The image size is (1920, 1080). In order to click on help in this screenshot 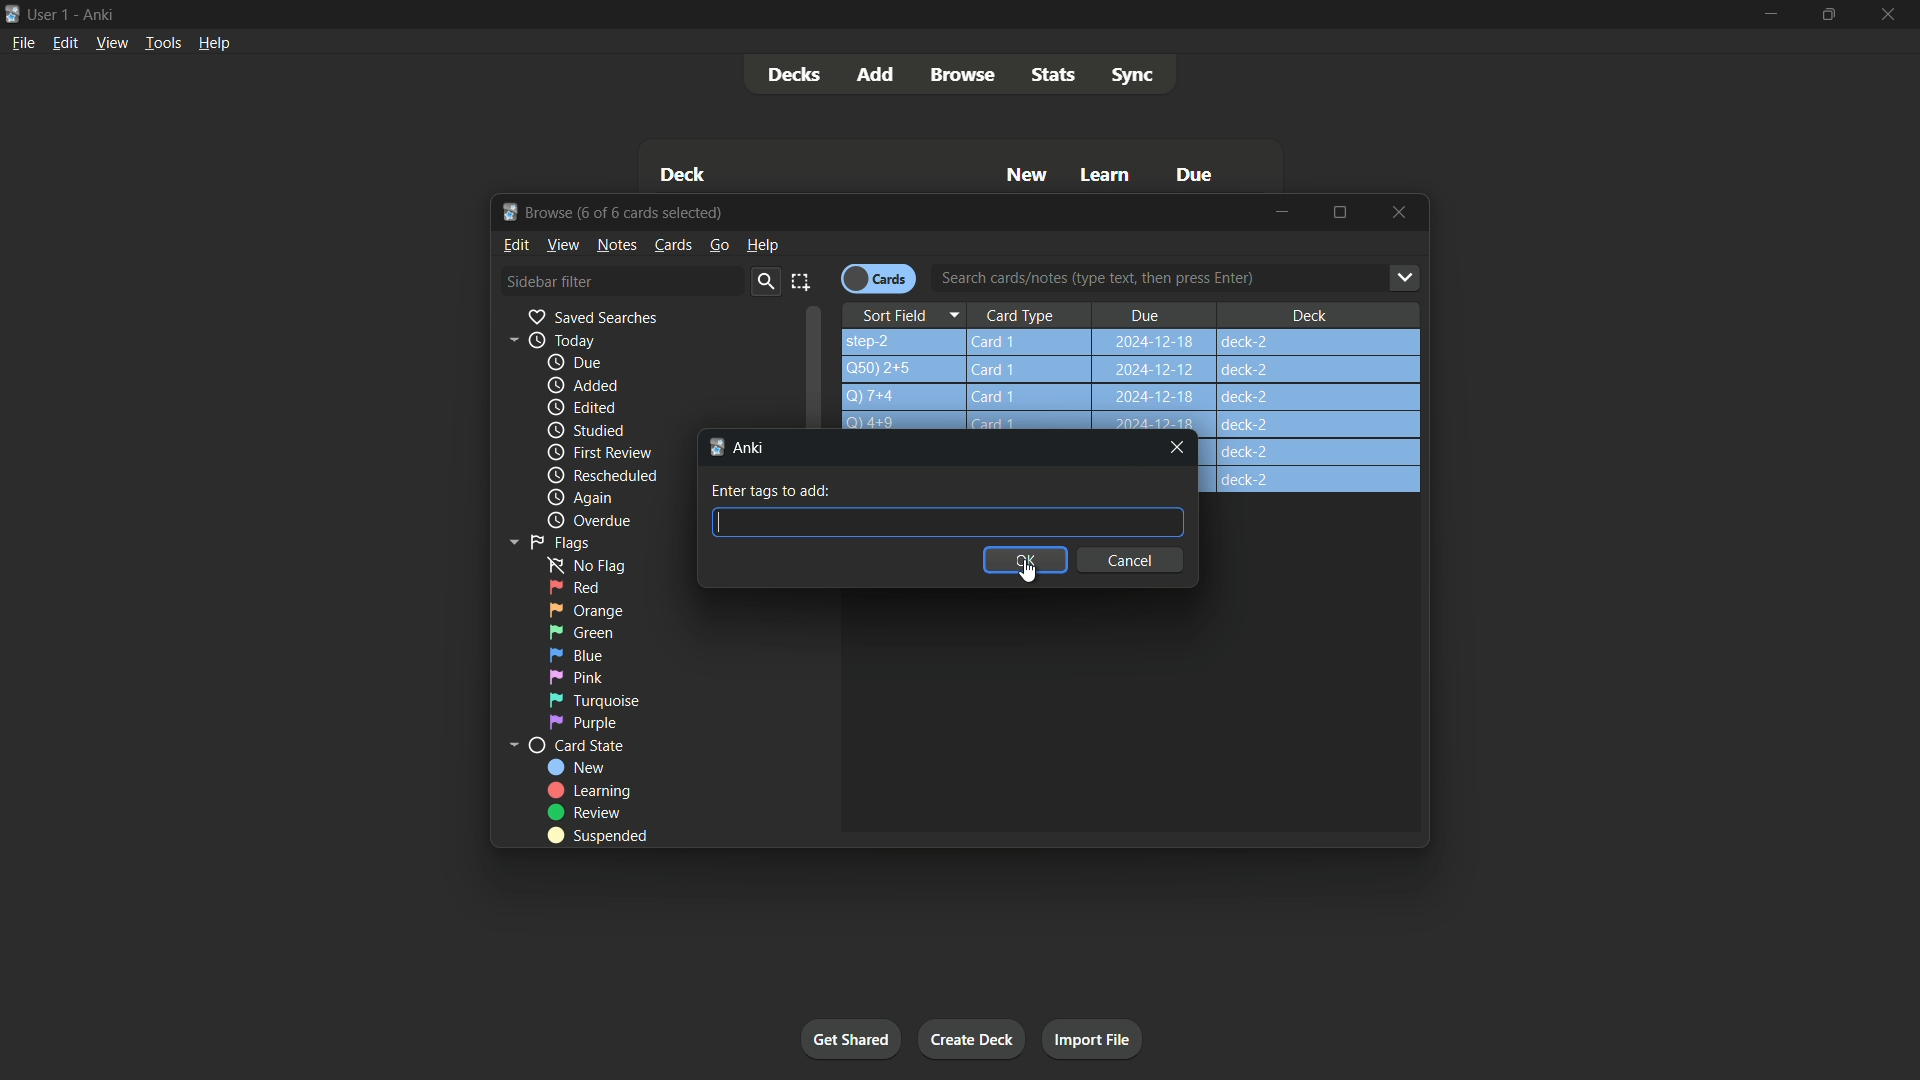, I will do `click(762, 244)`.